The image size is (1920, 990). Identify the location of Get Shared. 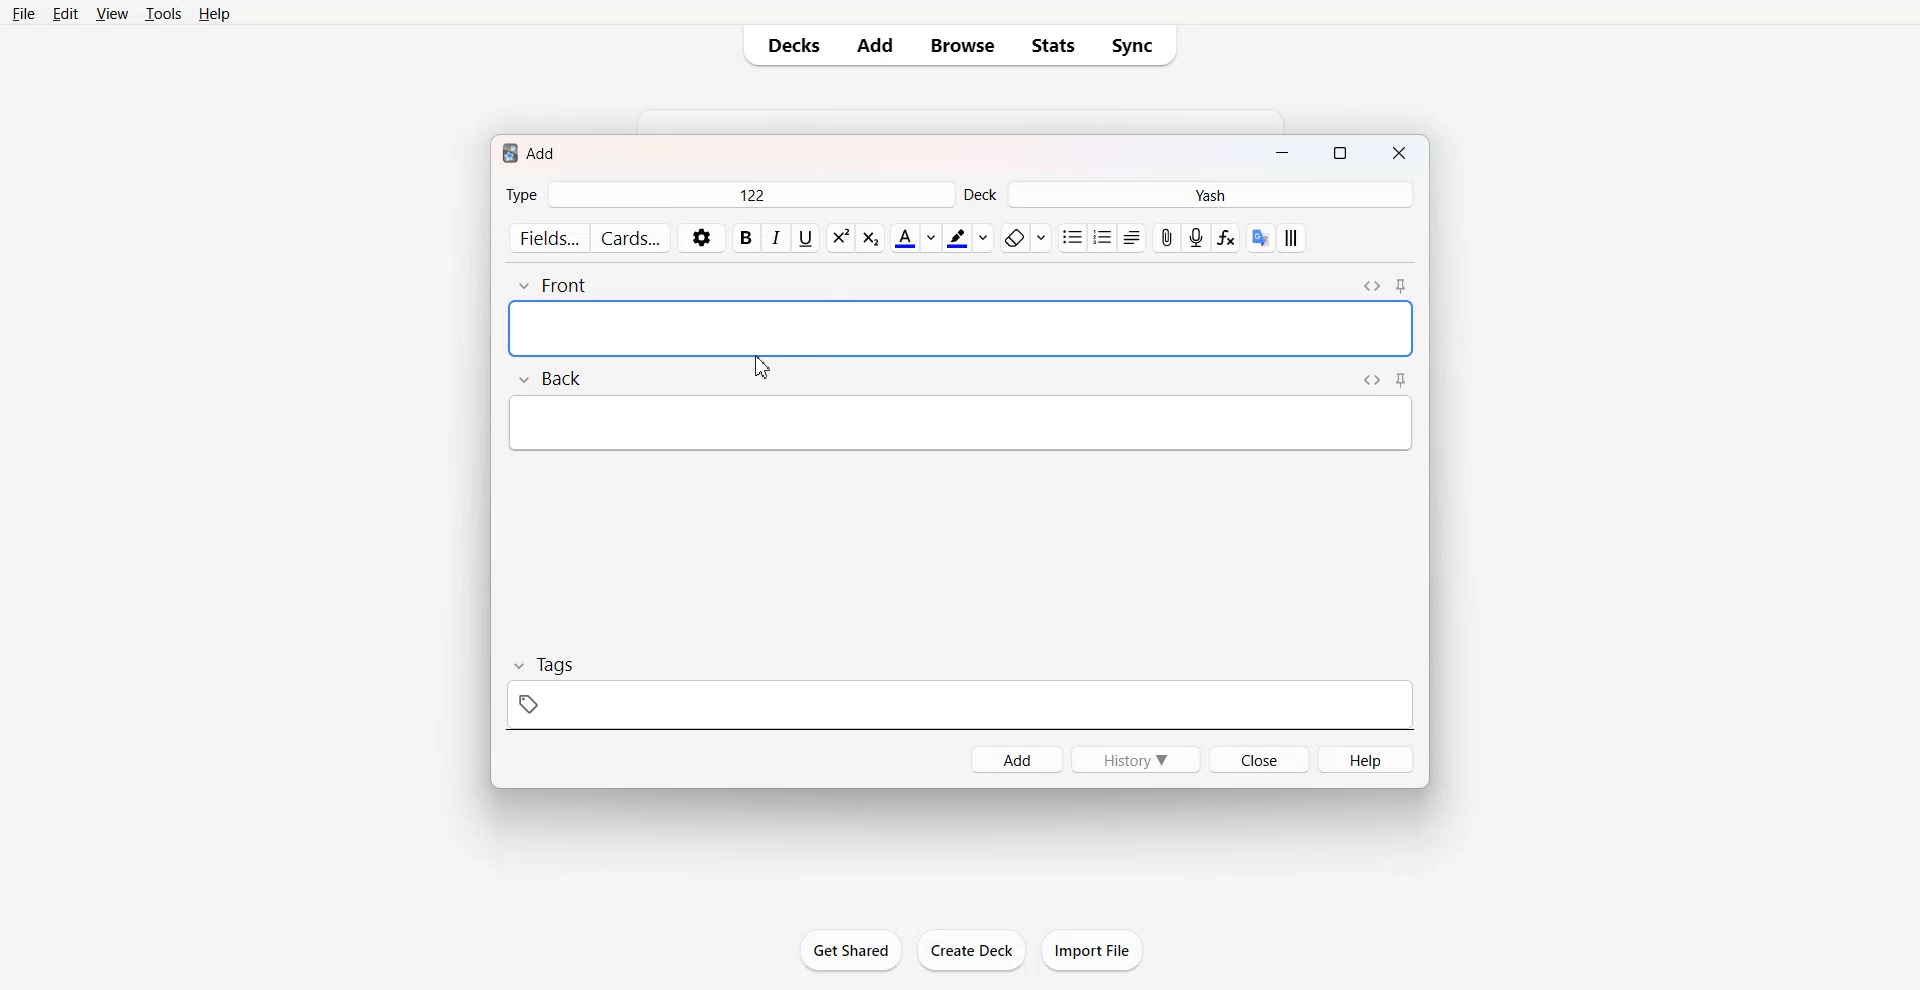
(849, 949).